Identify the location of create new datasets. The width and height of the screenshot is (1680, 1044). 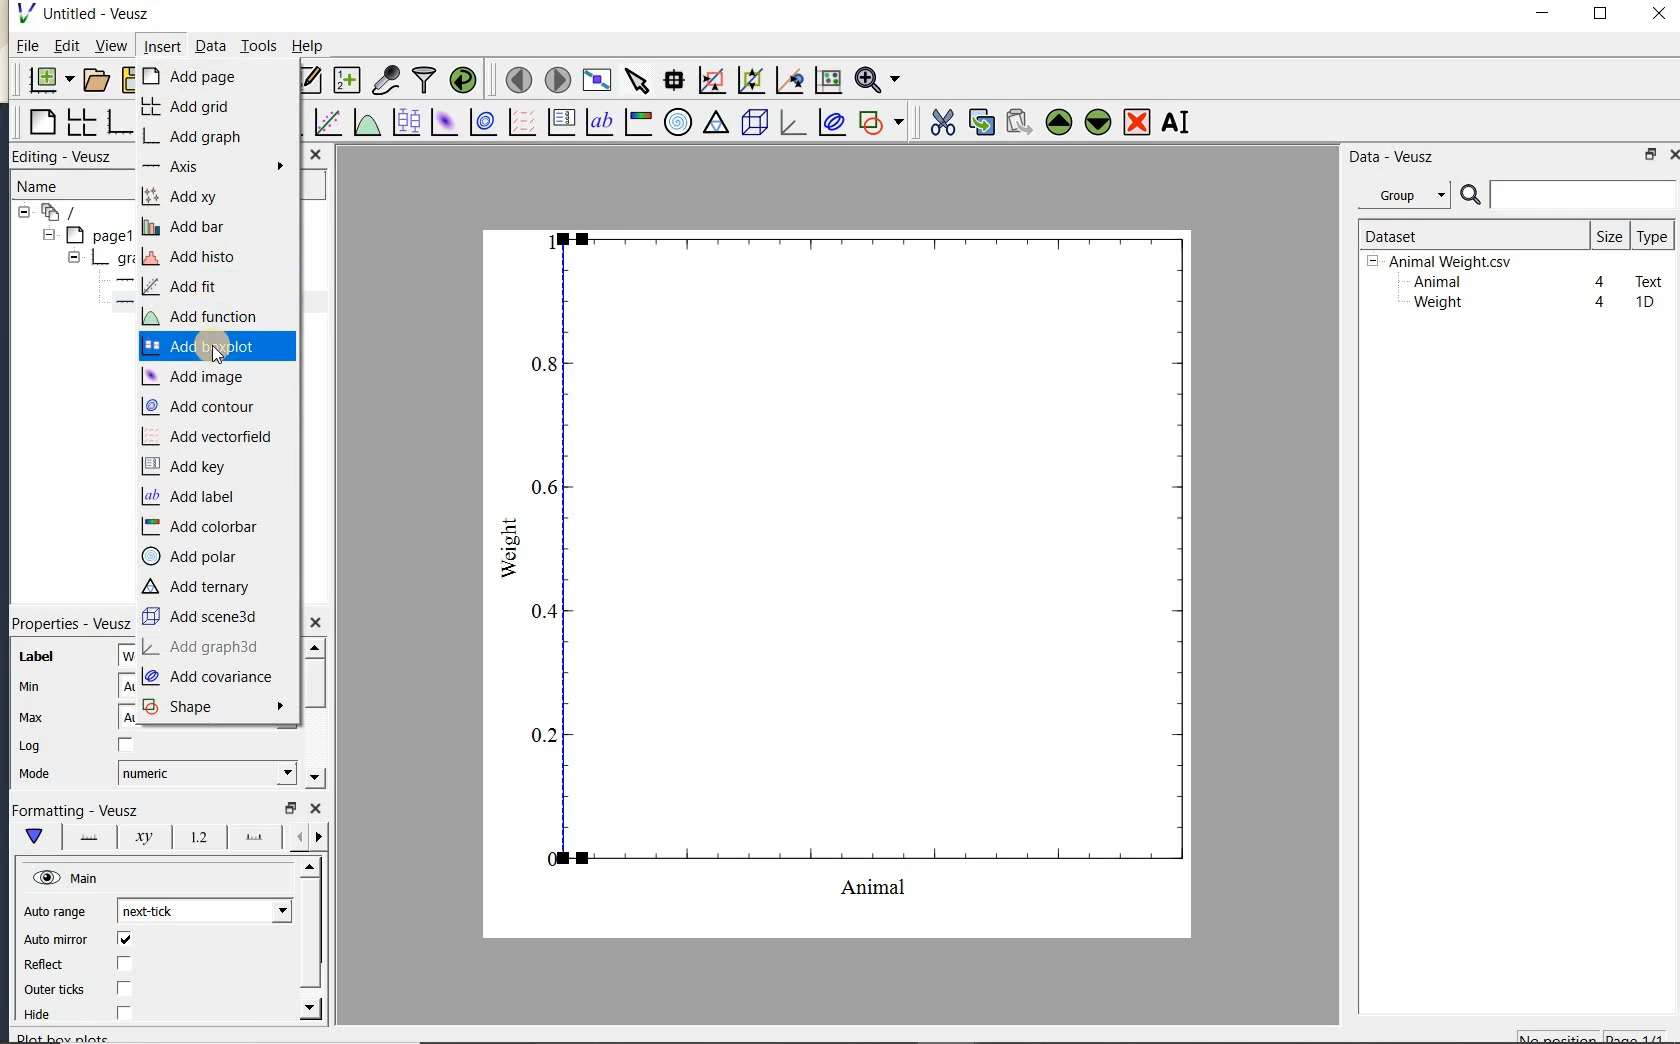
(347, 78).